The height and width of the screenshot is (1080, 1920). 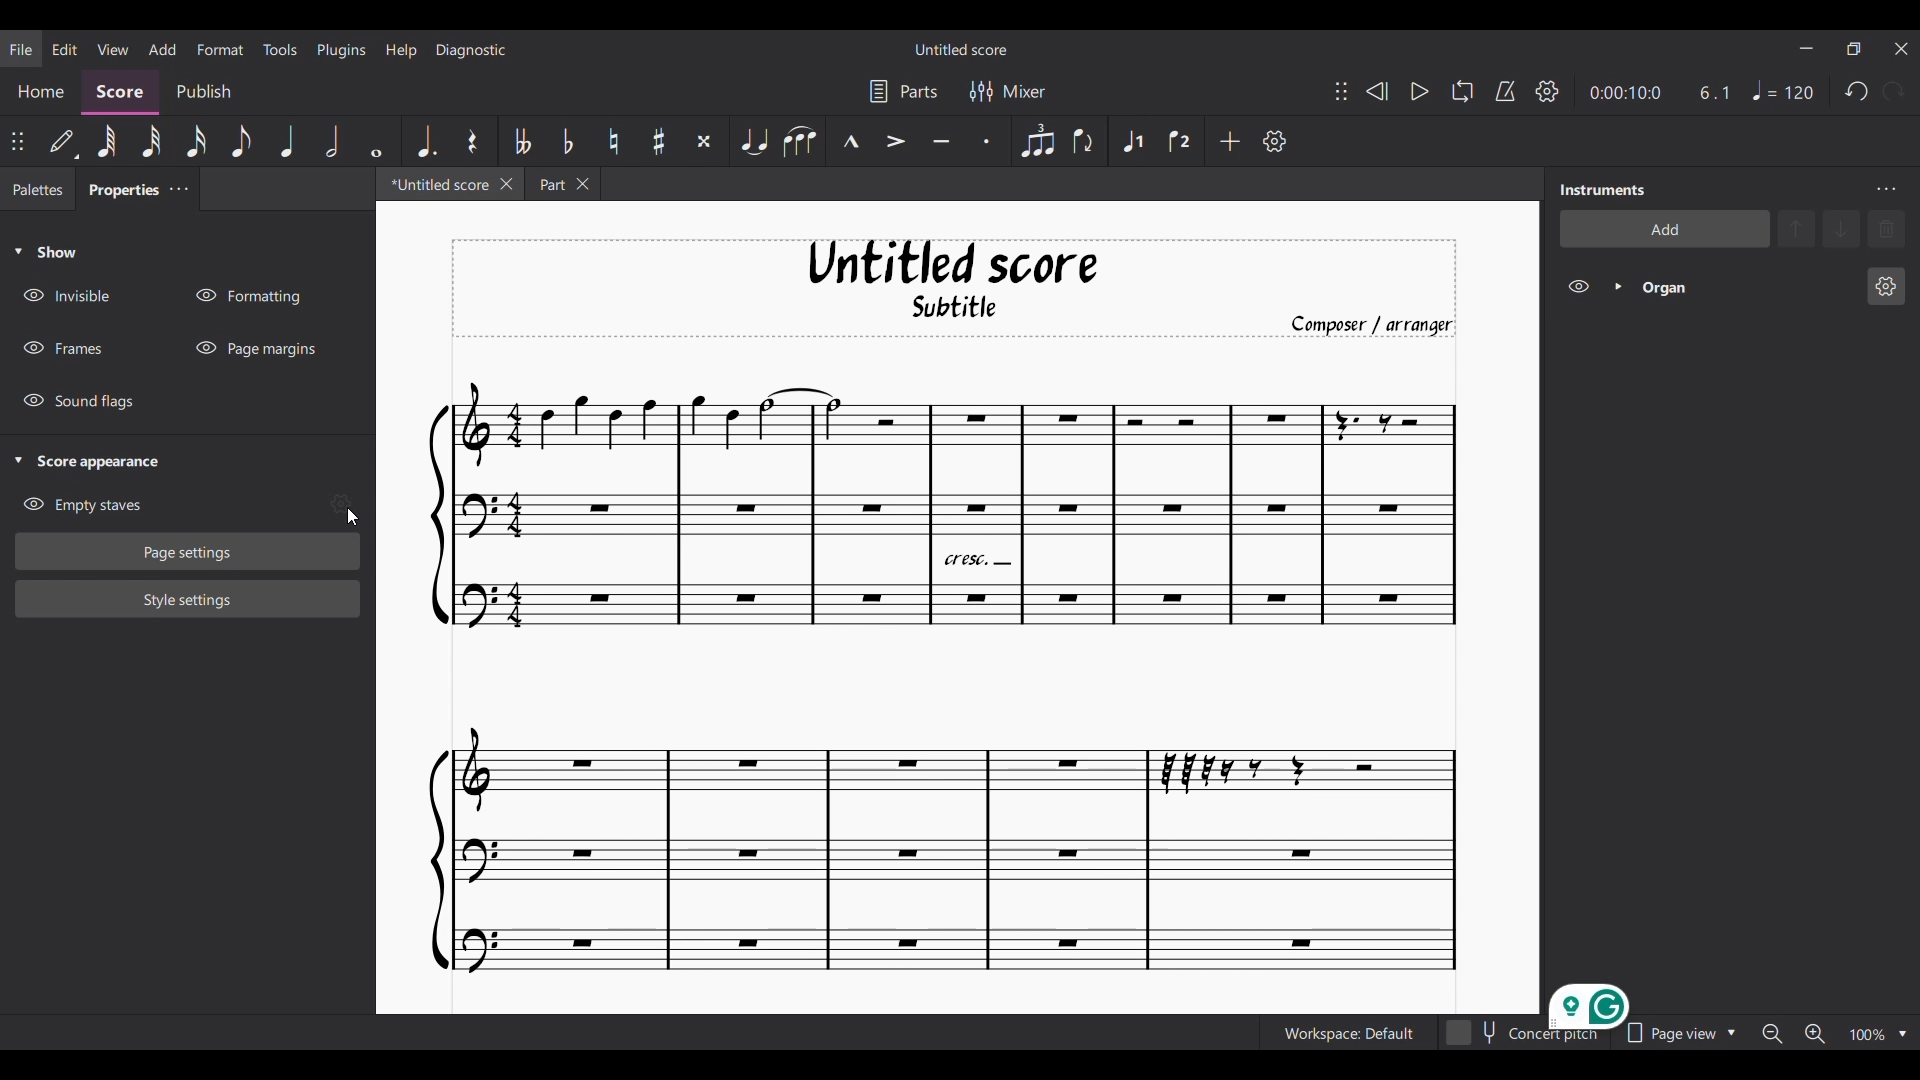 I want to click on Play, so click(x=1420, y=92).